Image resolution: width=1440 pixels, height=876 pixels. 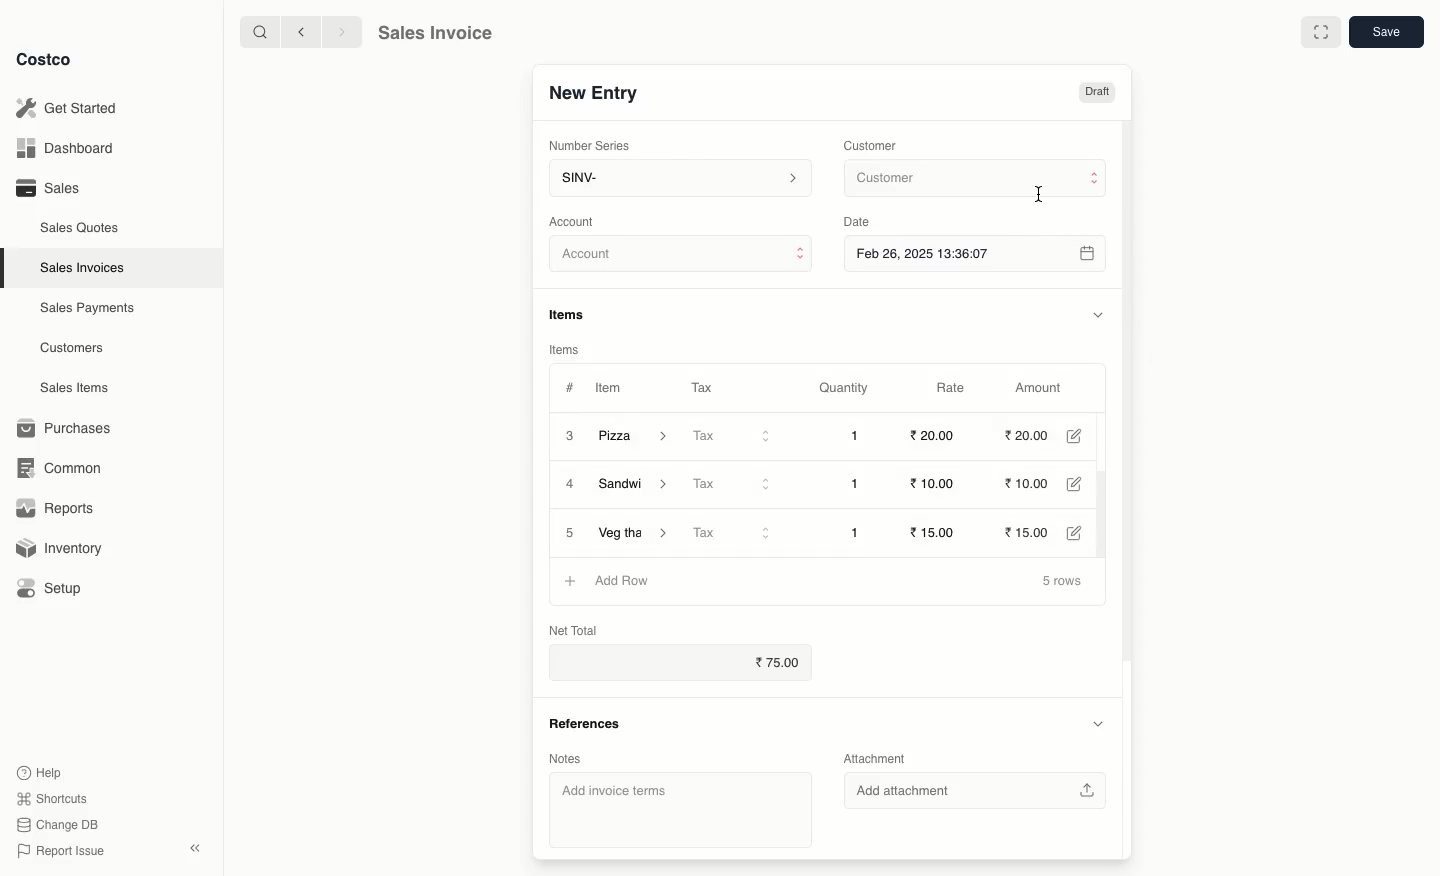 I want to click on 15.00, so click(x=940, y=531).